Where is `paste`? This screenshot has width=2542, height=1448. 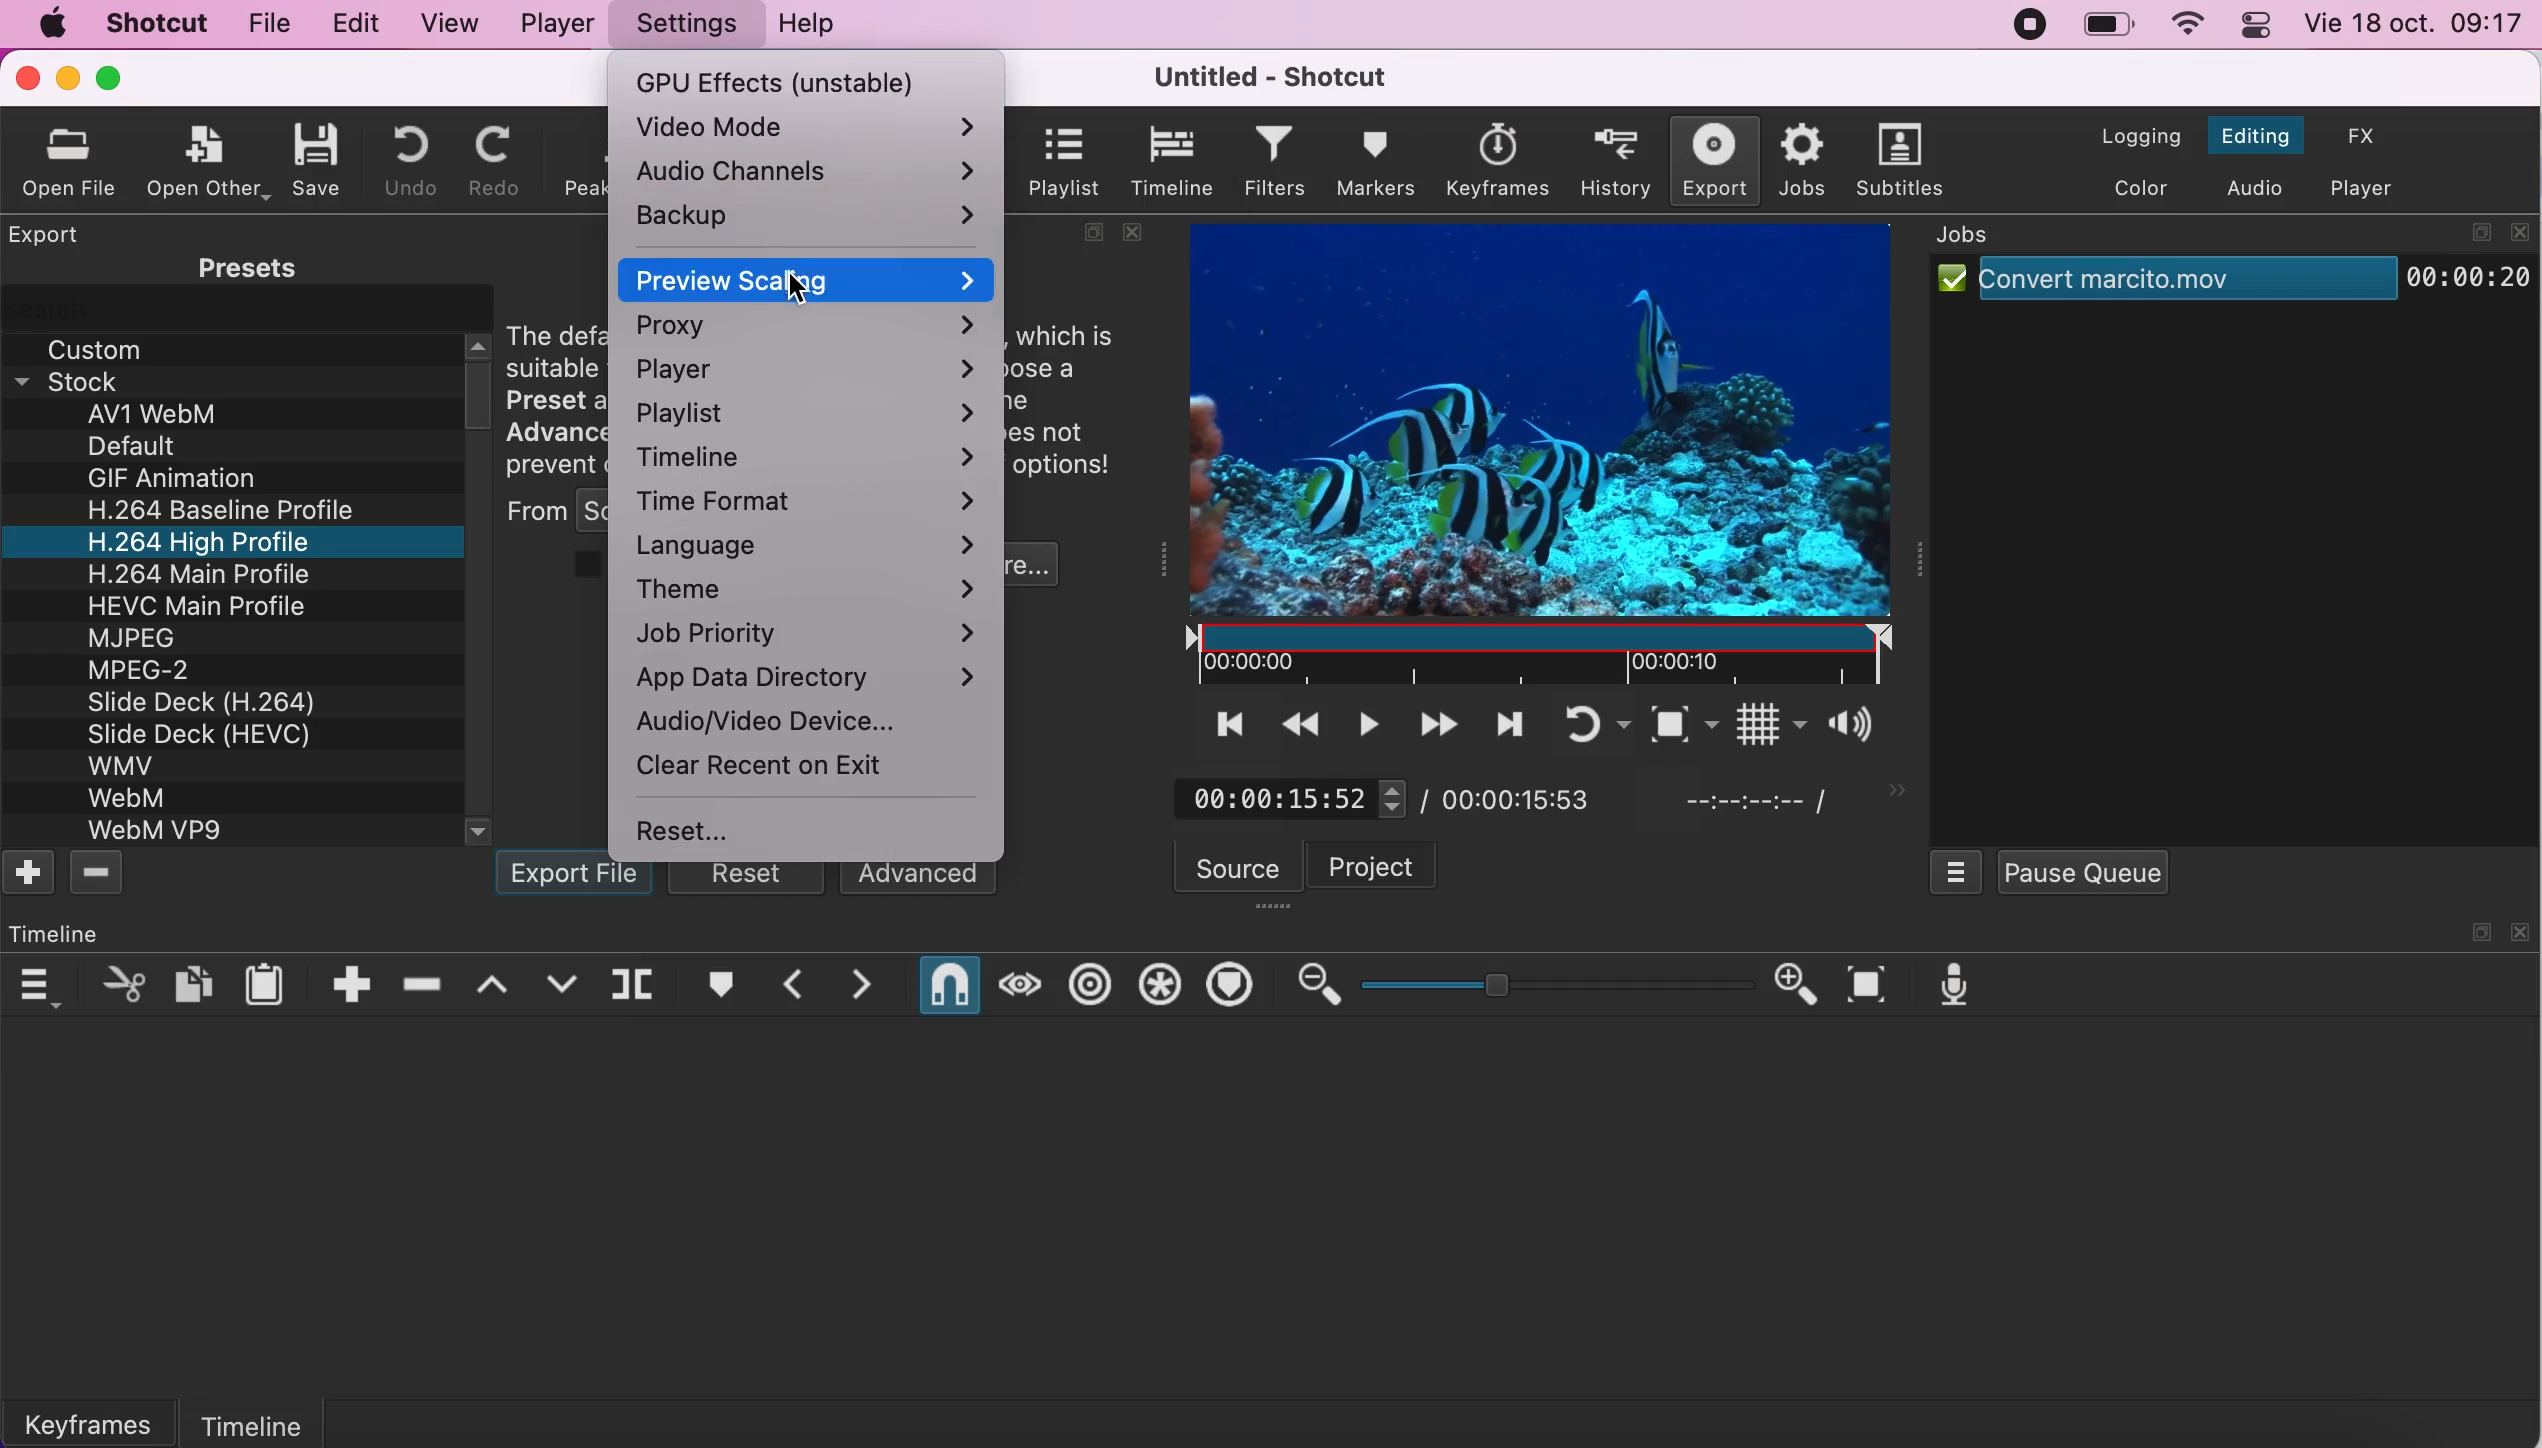
paste is located at coordinates (268, 982).